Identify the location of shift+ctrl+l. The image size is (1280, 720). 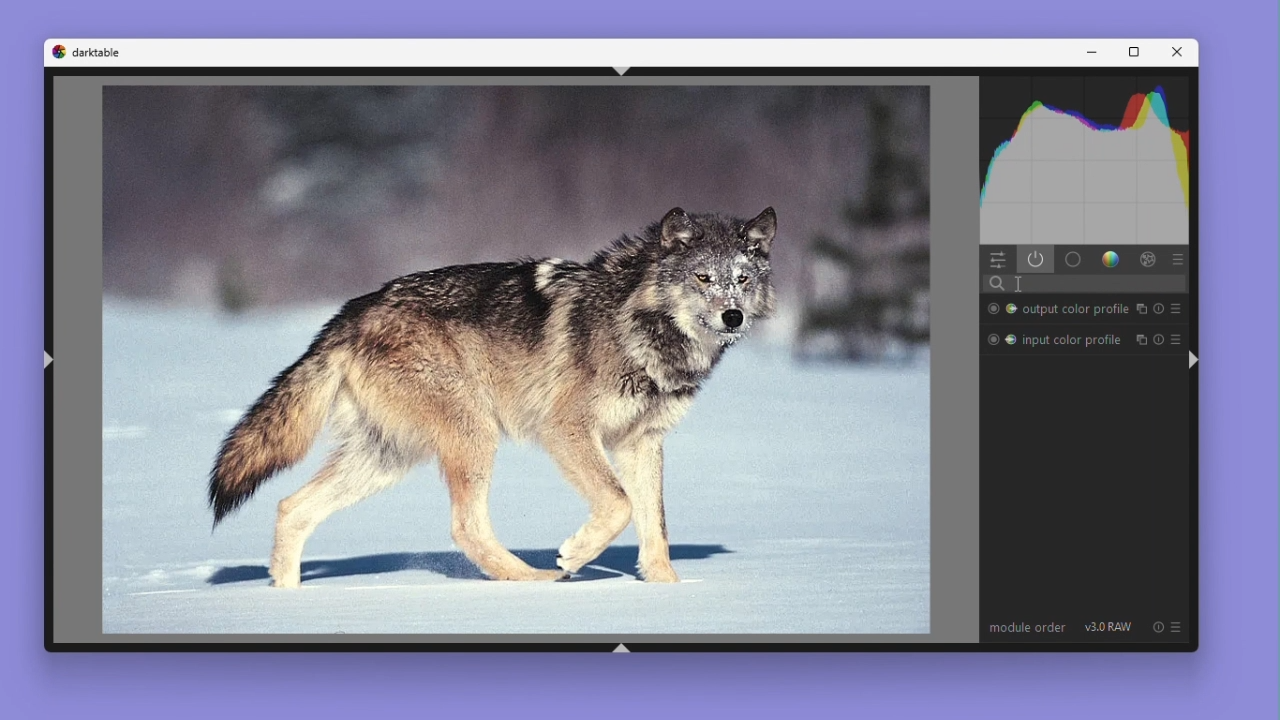
(49, 359).